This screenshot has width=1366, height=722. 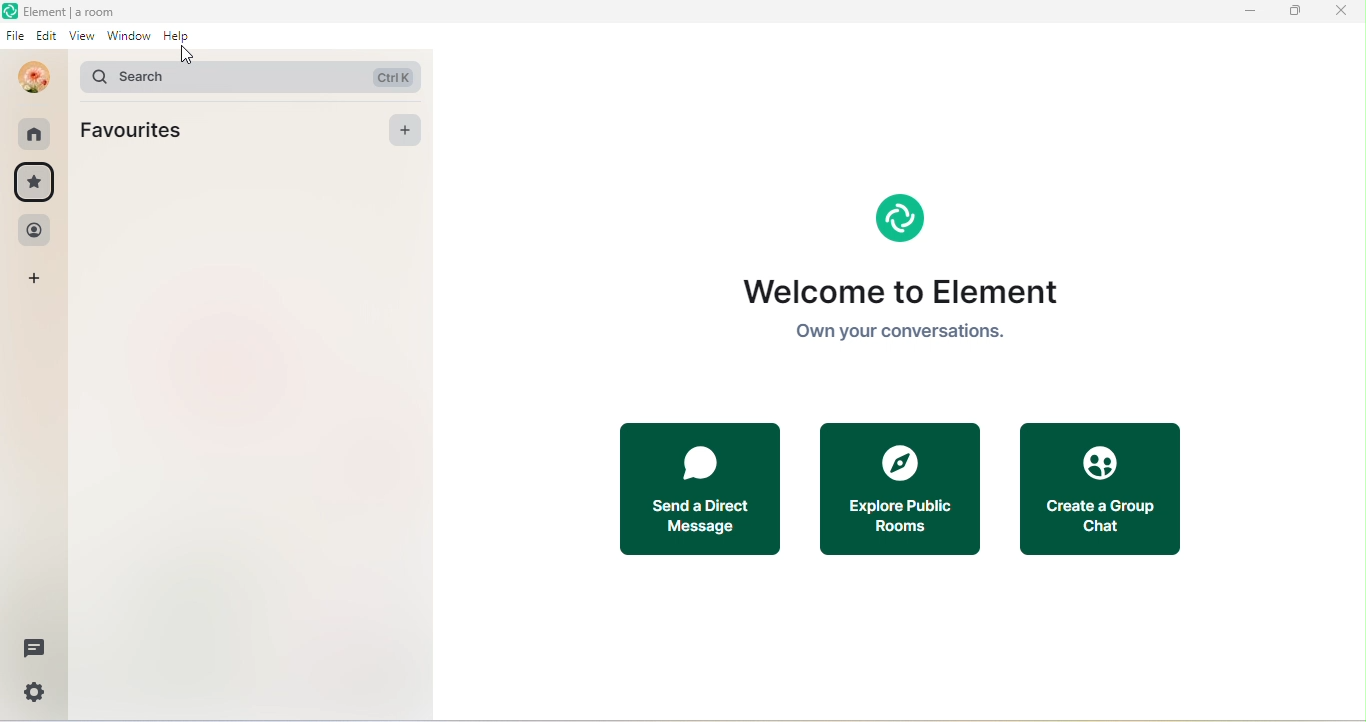 What do you see at coordinates (47, 36) in the screenshot?
I see `edit` at bounding box center [47, 36].